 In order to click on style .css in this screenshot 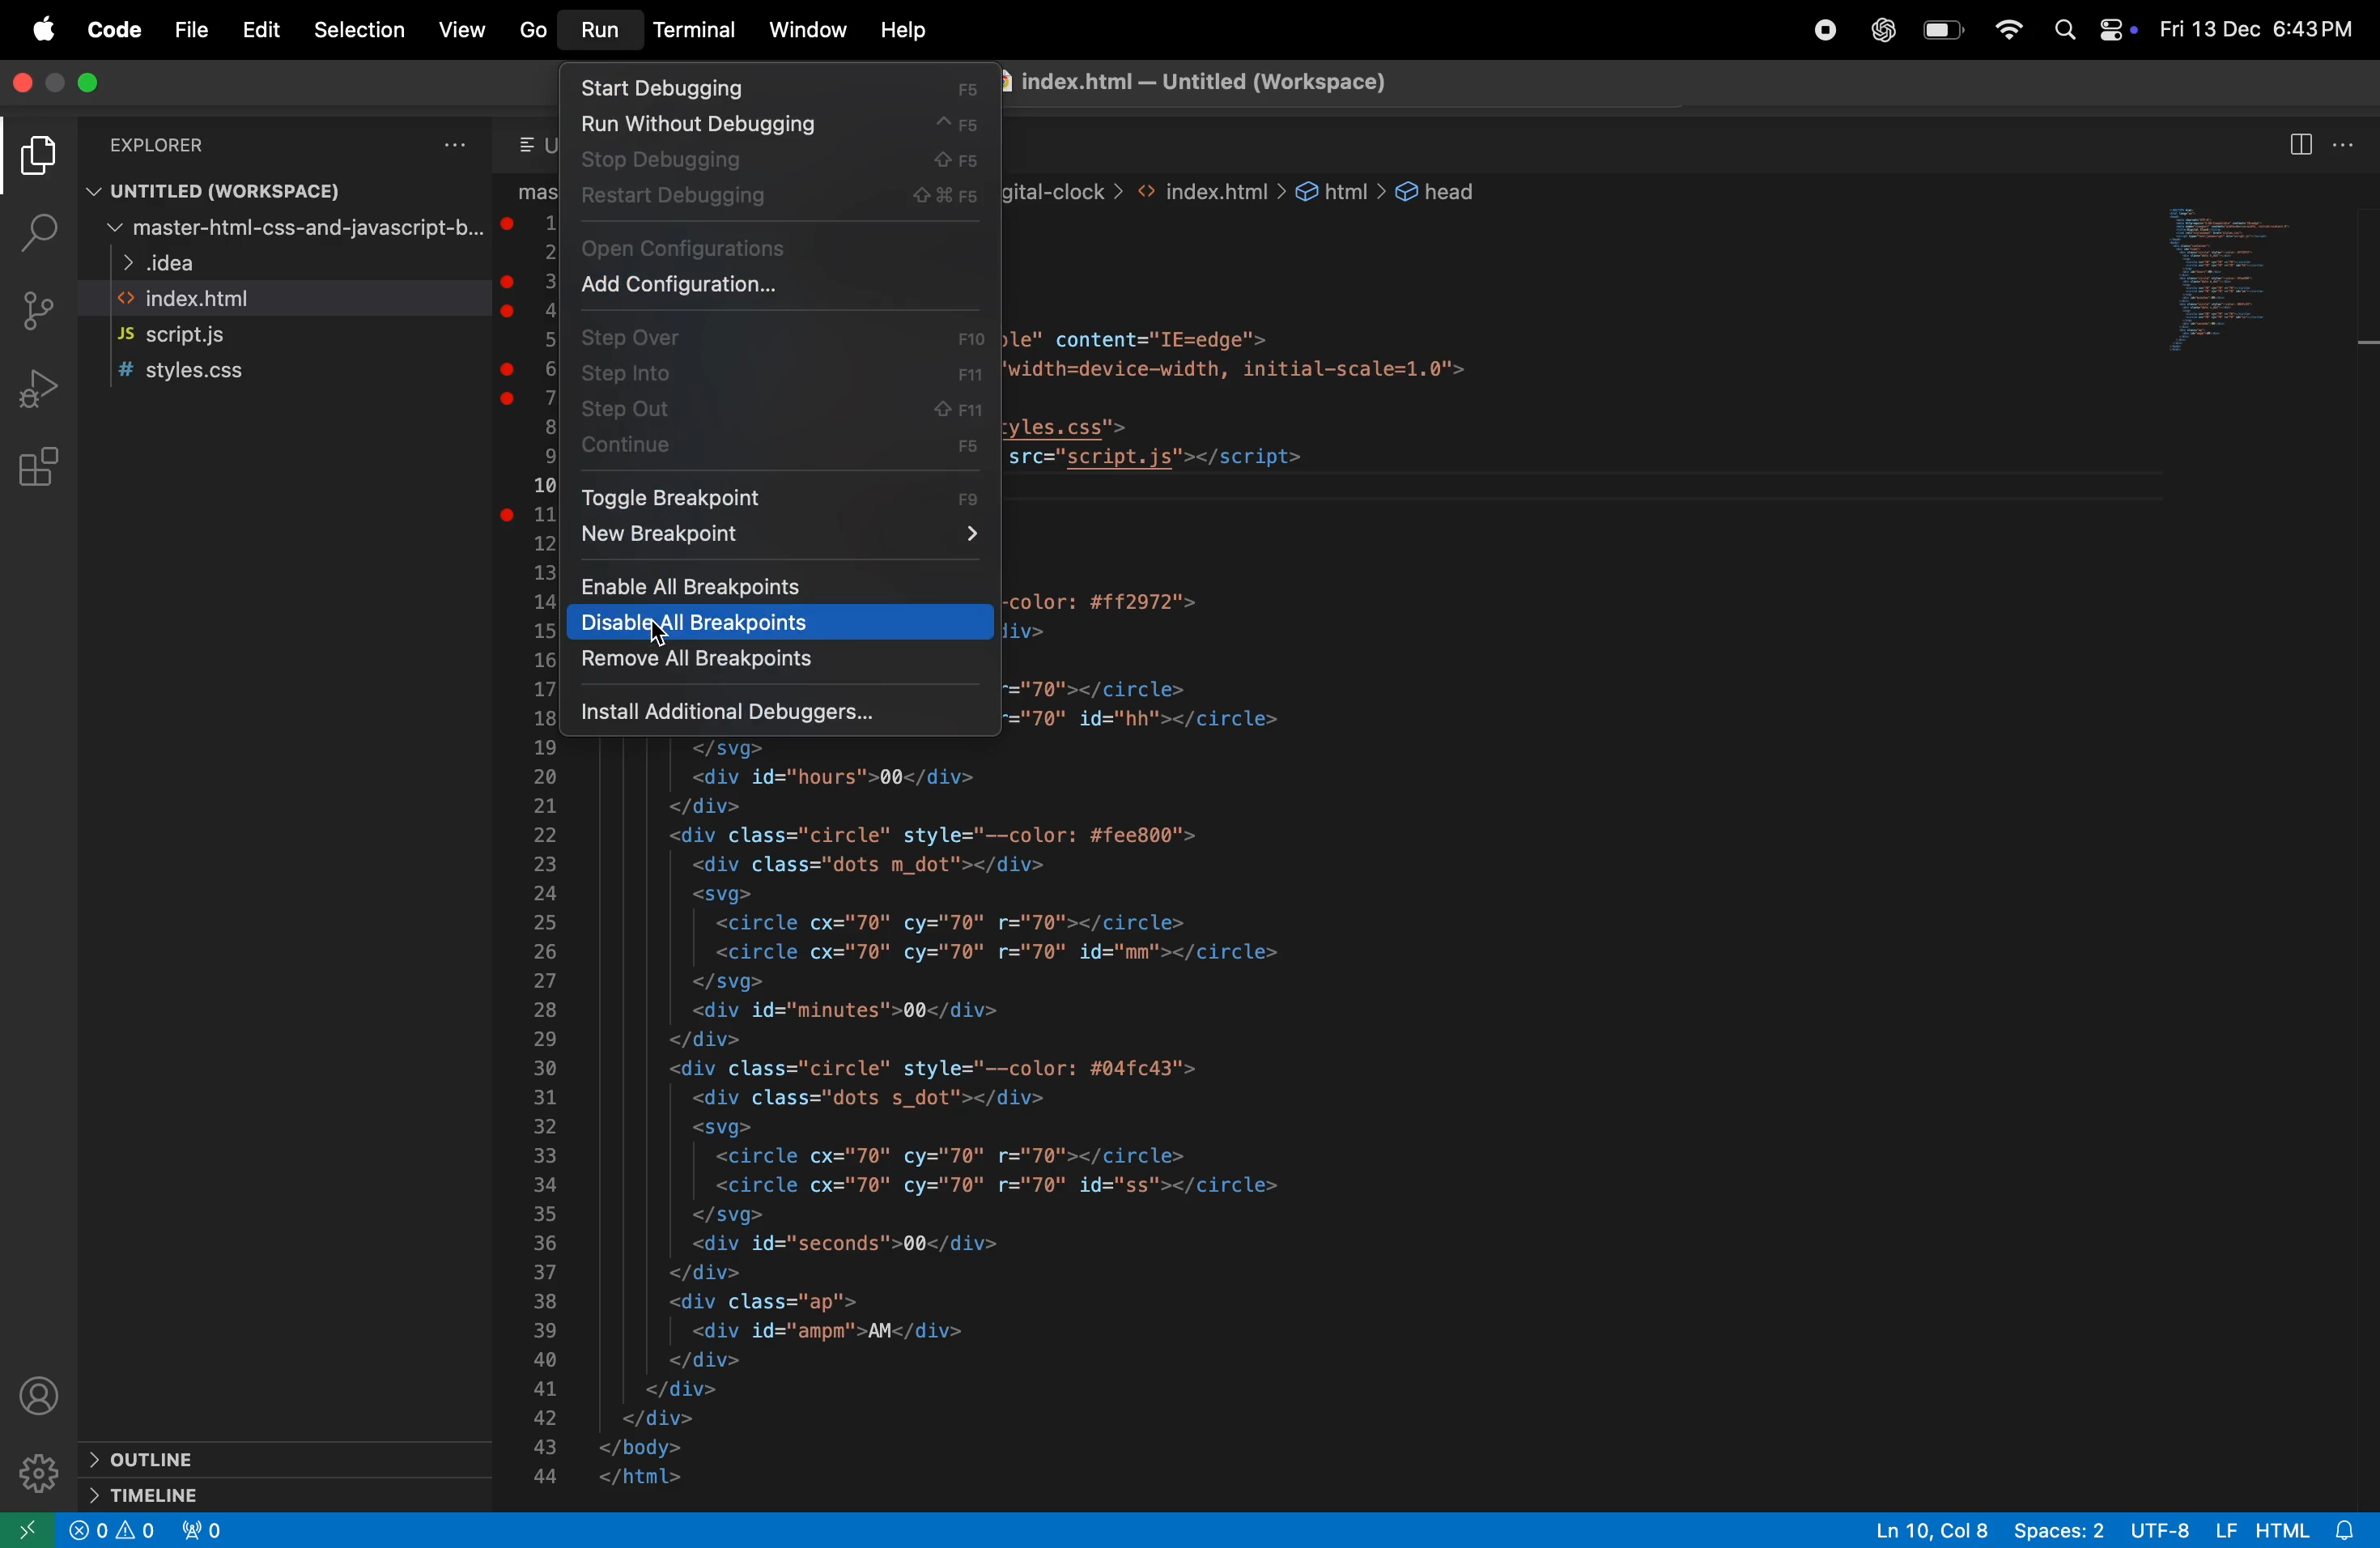, I will do `click(201, 374)`.